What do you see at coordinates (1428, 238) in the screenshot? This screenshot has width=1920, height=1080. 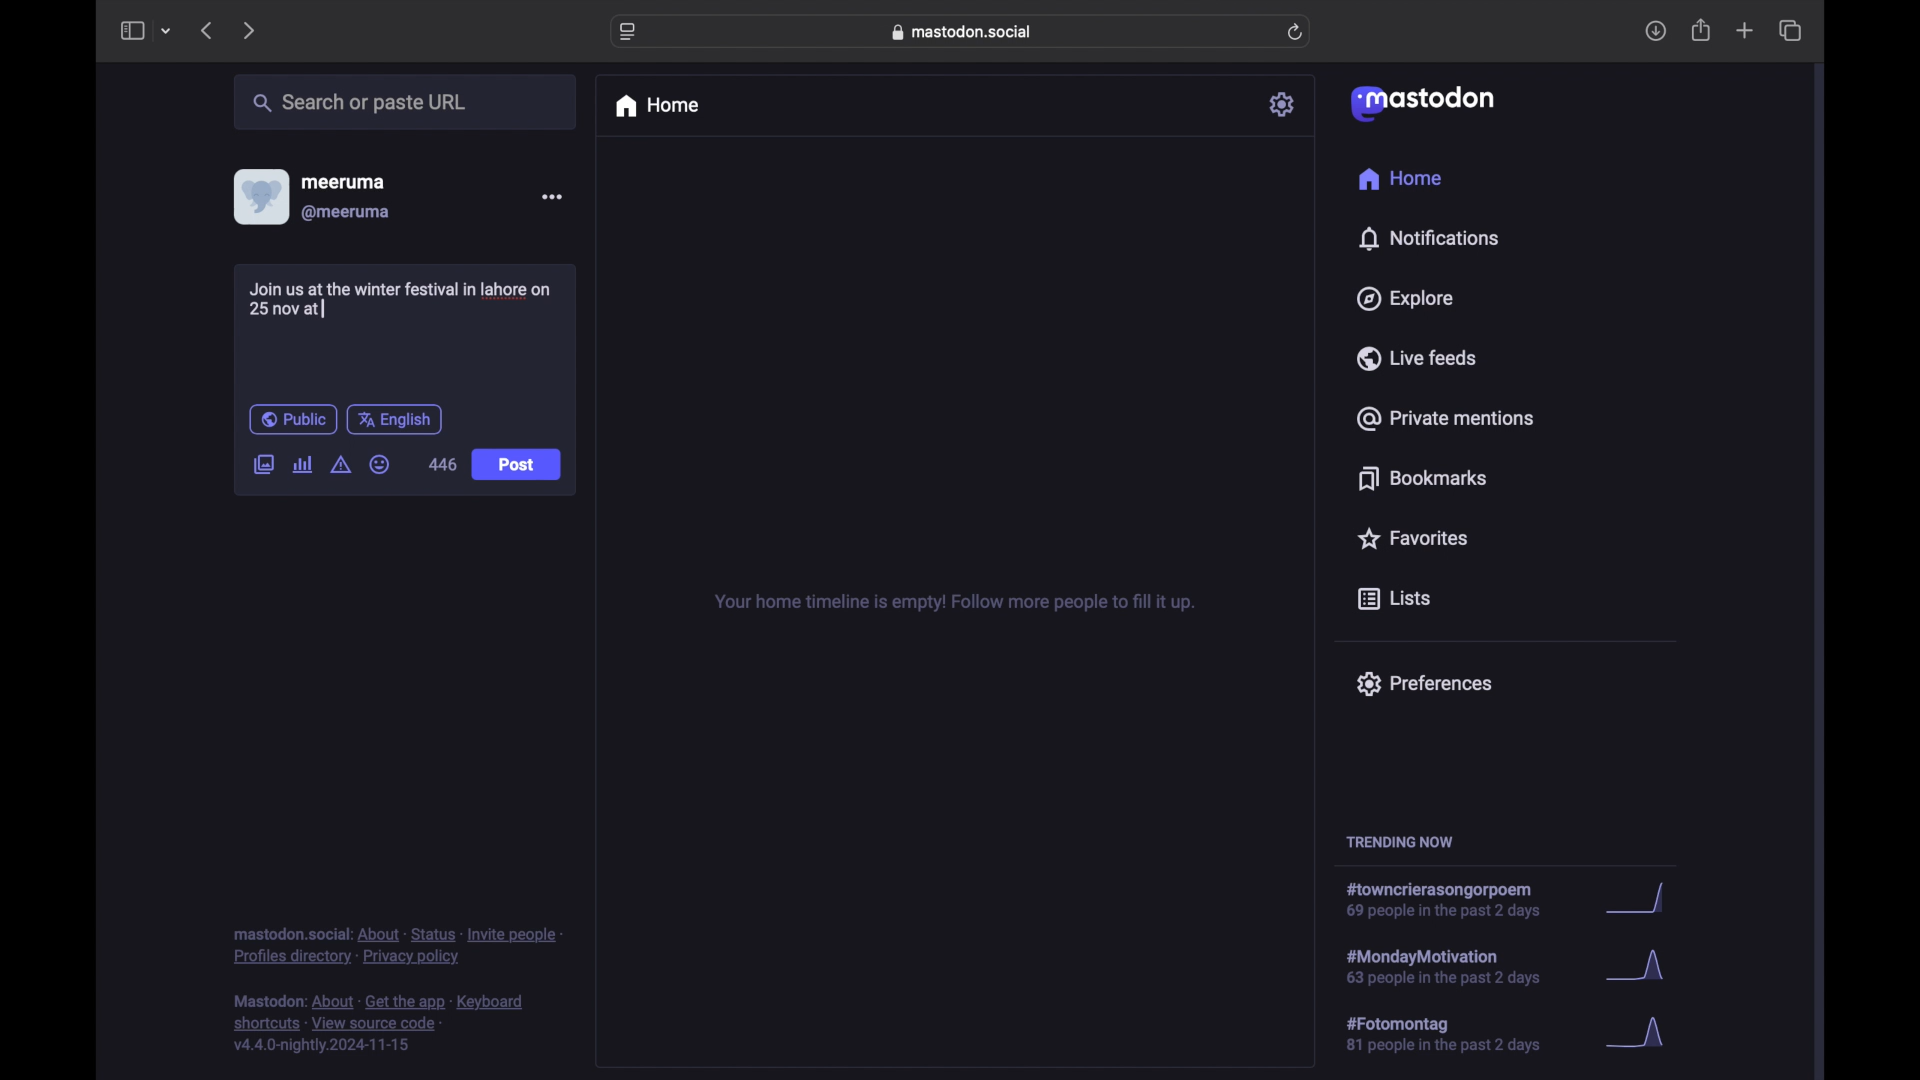 I see `notifications` at bounding box center [1428, 238].